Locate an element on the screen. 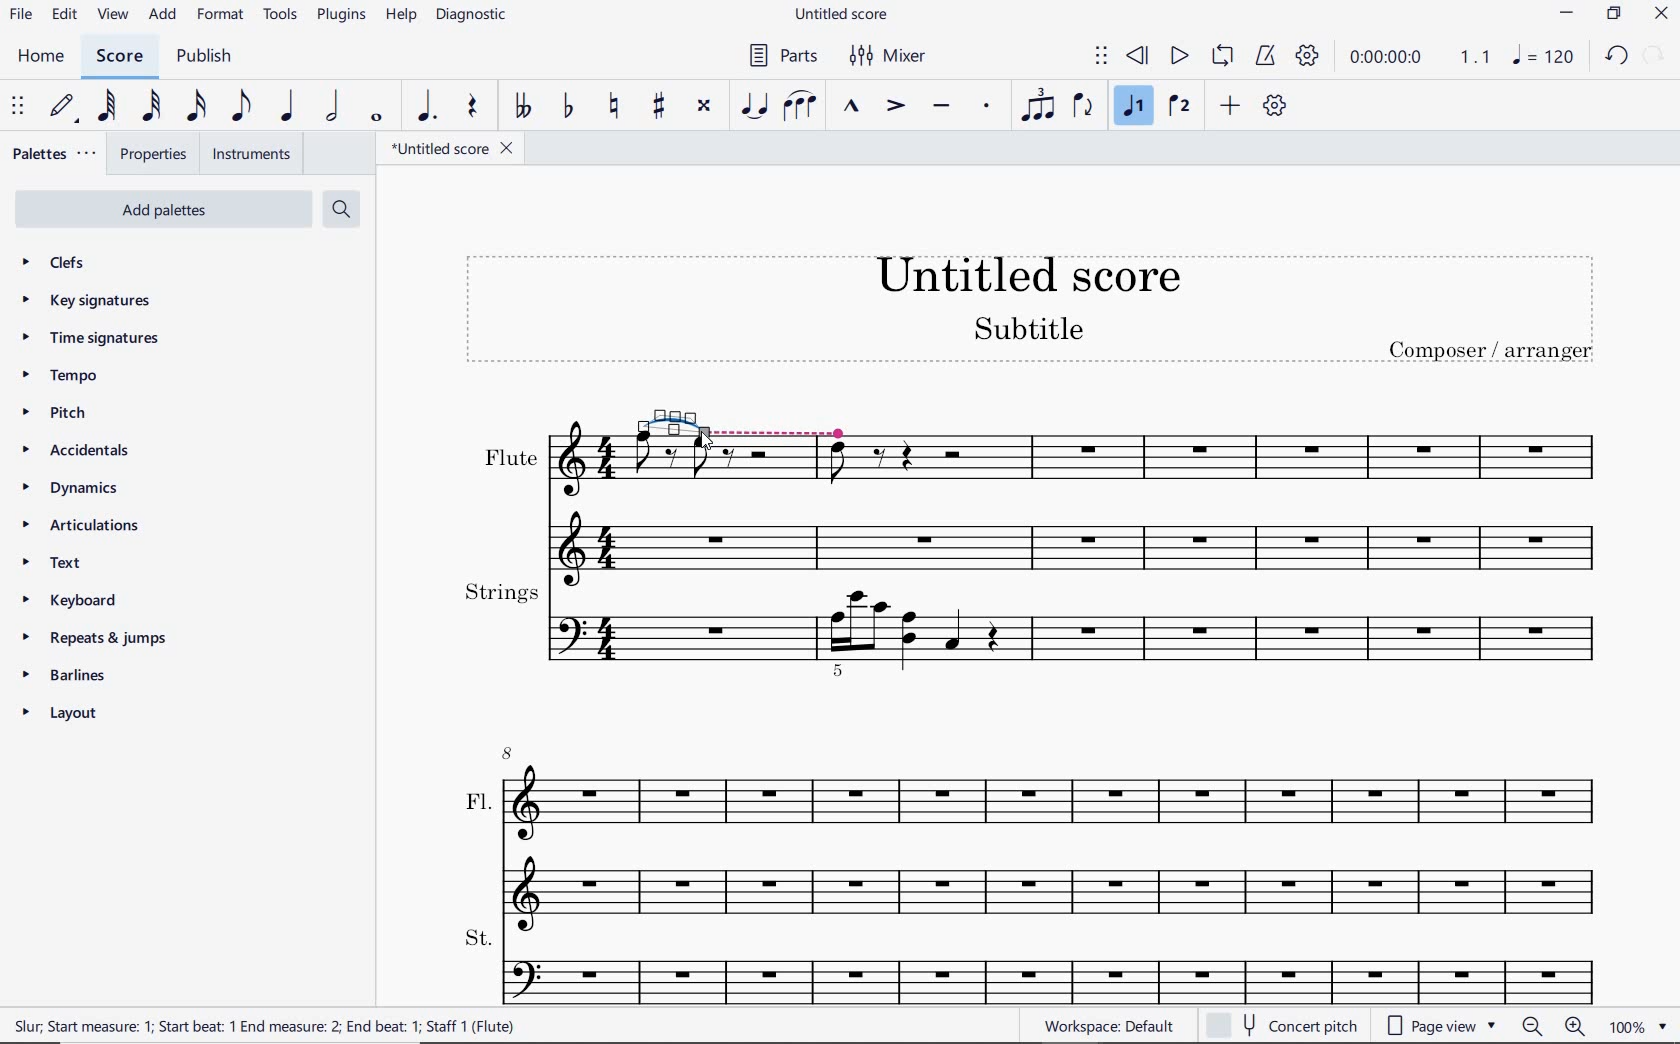 The height and width of the screenshot is (1044, 1680). search palettes is located at coordinates (343, 209).